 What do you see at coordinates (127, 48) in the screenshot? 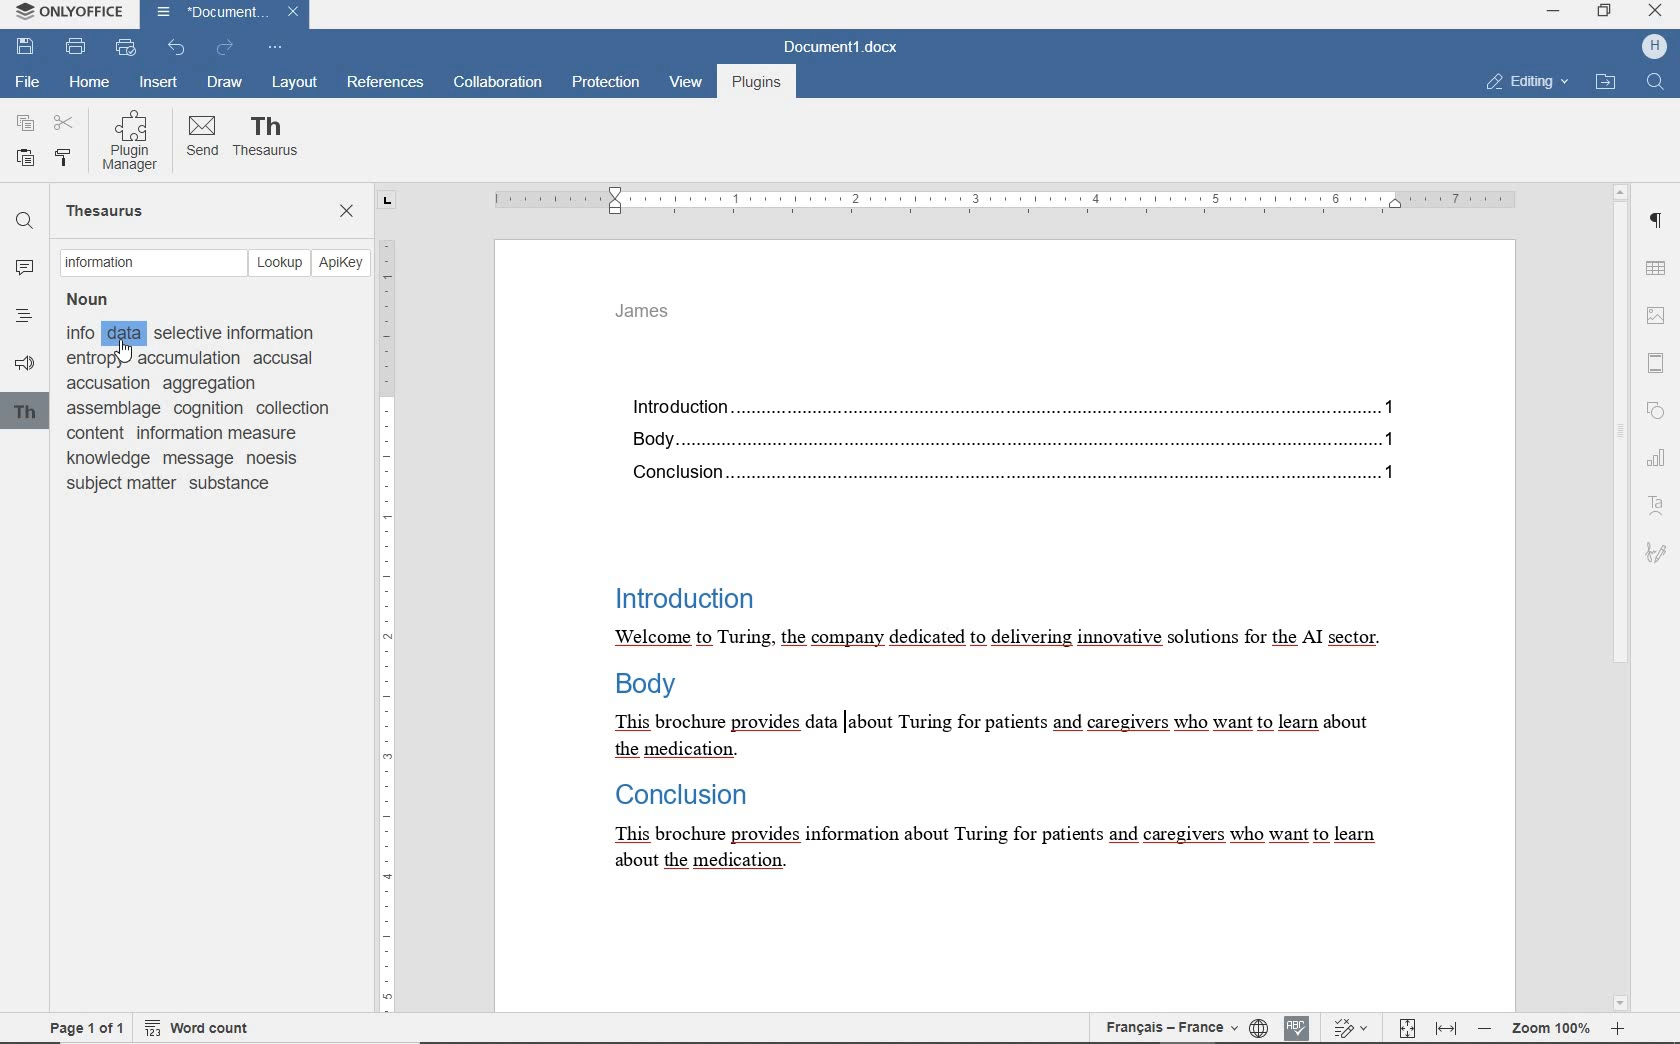
I see `QUICK PRINT` at bounding box center [127, 48].